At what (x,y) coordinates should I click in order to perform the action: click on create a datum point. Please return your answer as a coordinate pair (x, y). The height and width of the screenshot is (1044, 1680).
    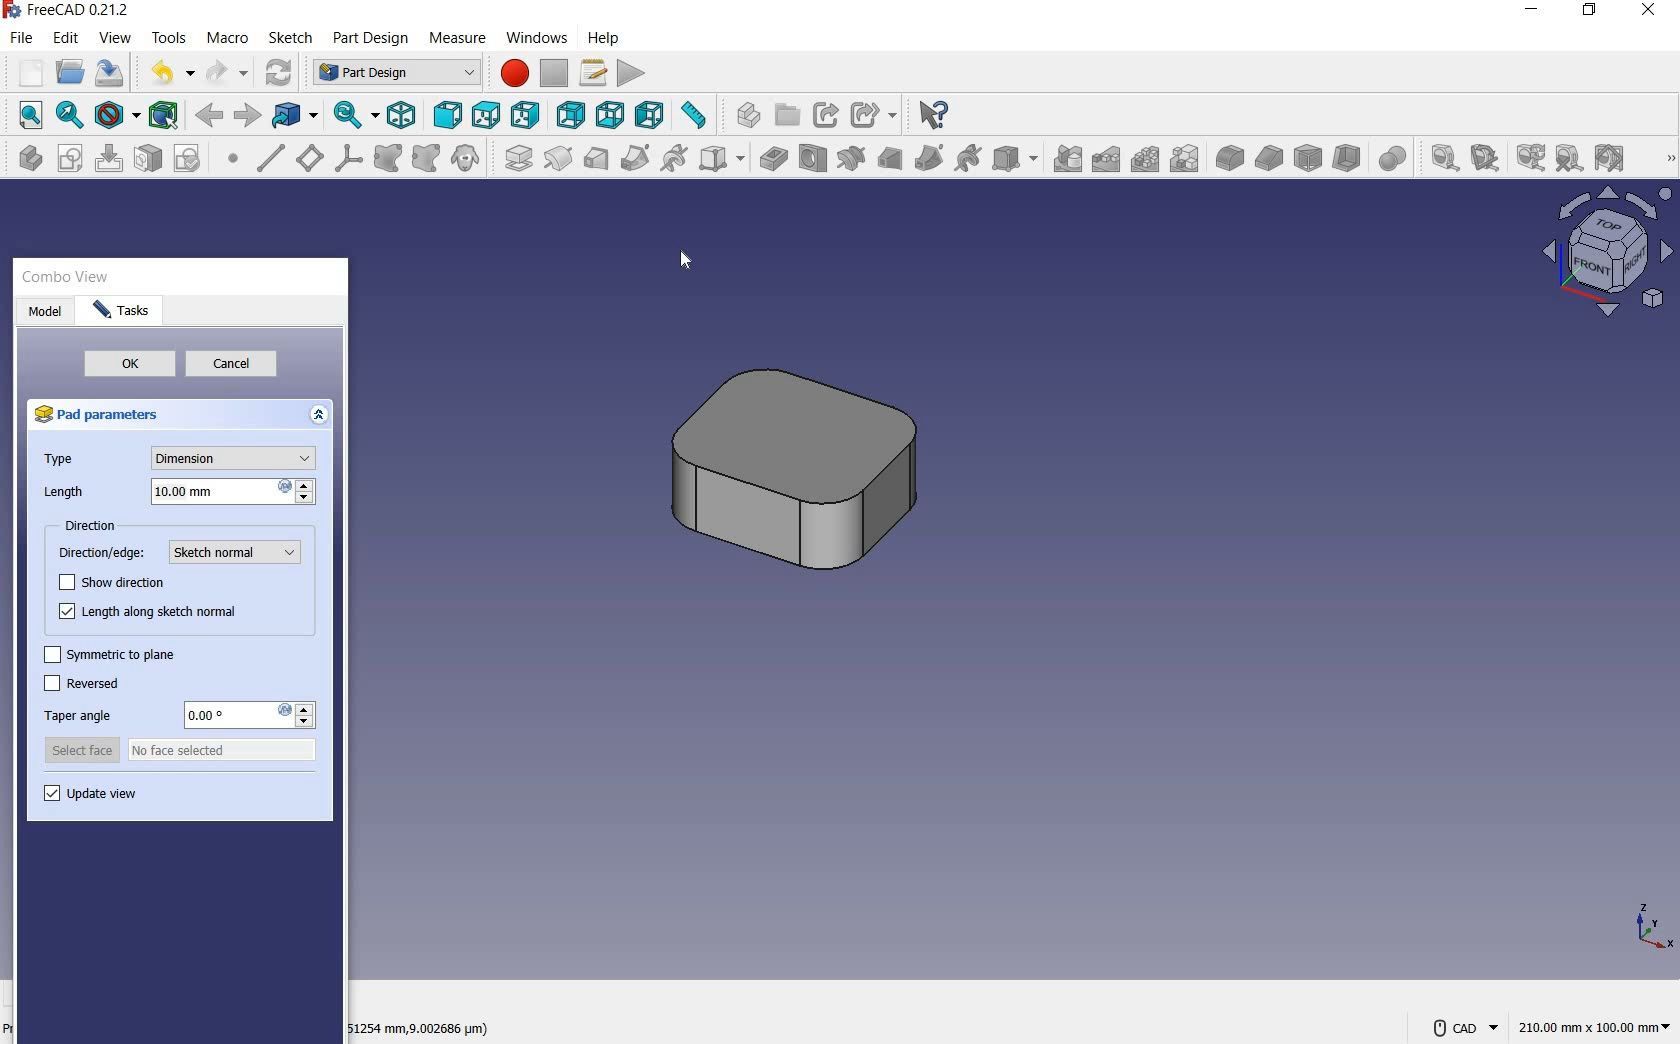
    Looking at the image, I should click on (235, 160).